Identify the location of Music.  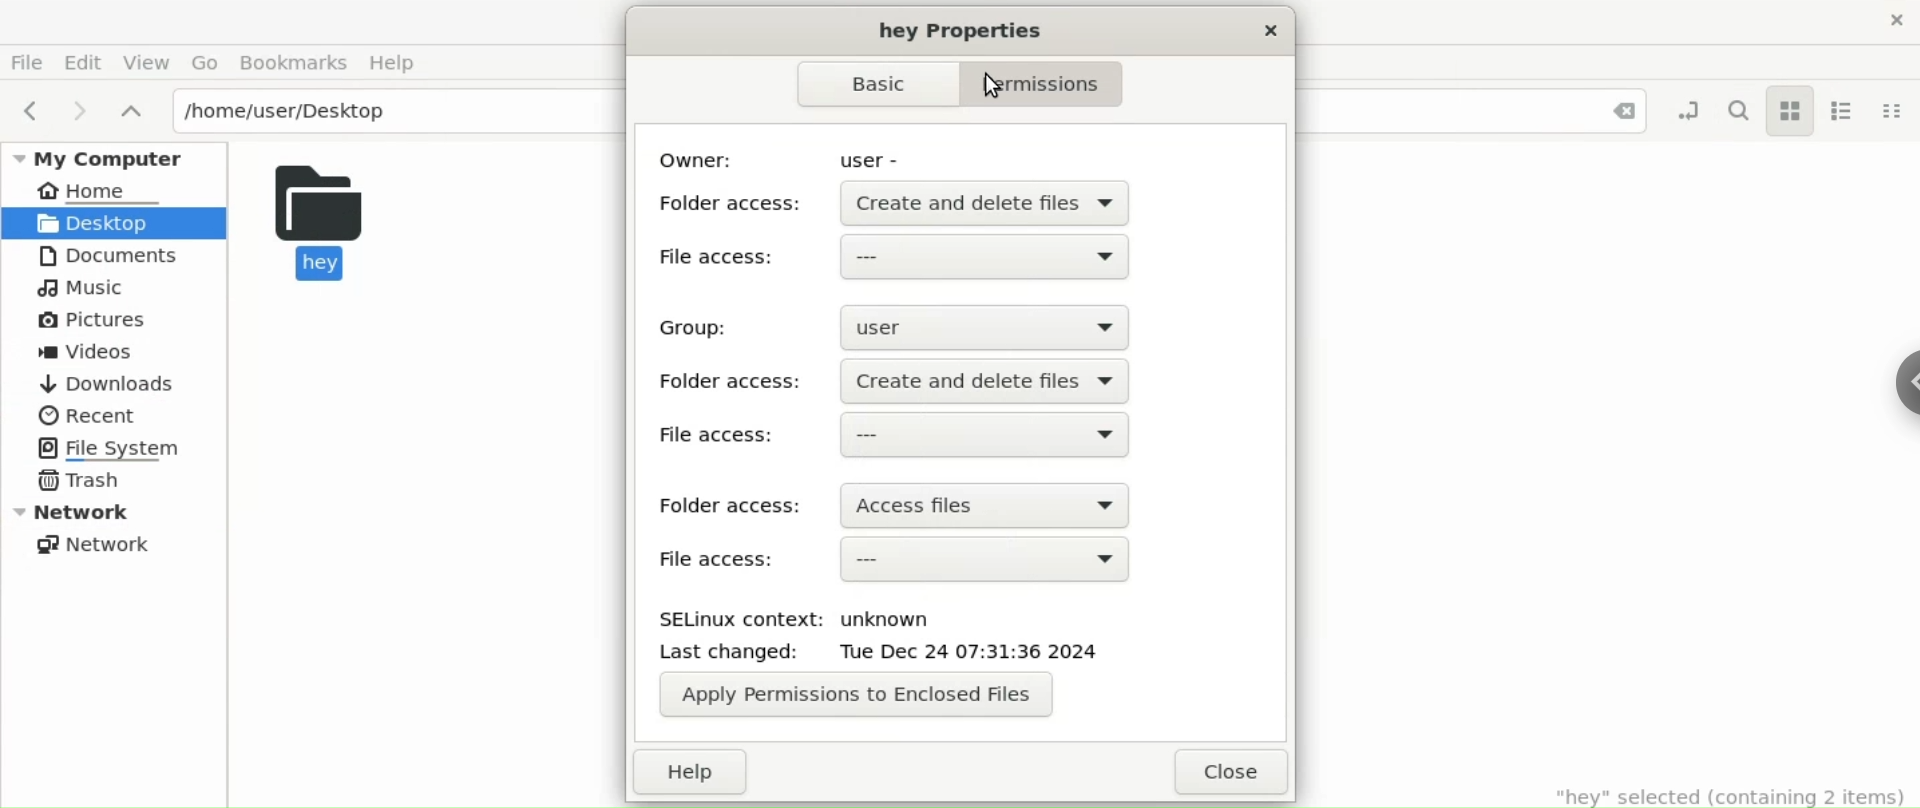
(86, 287).